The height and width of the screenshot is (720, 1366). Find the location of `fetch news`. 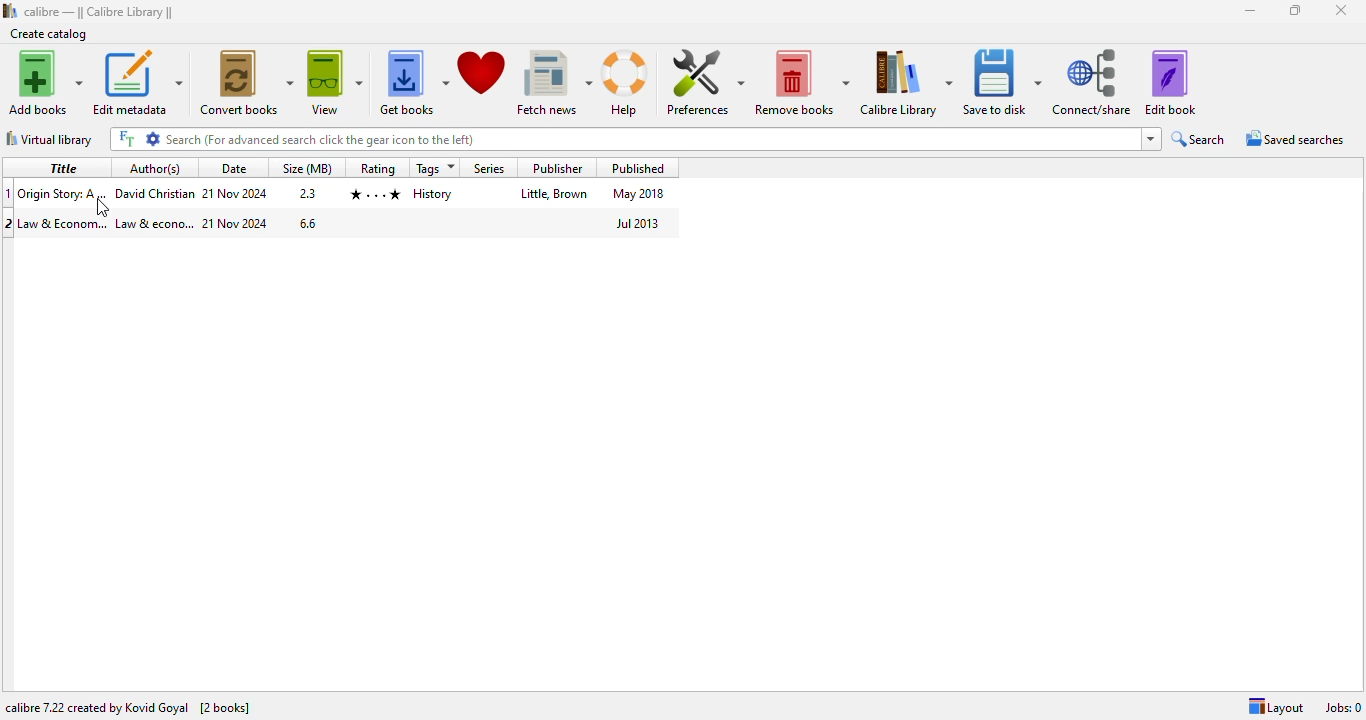

fetch news is located at coordinates (554, 83).